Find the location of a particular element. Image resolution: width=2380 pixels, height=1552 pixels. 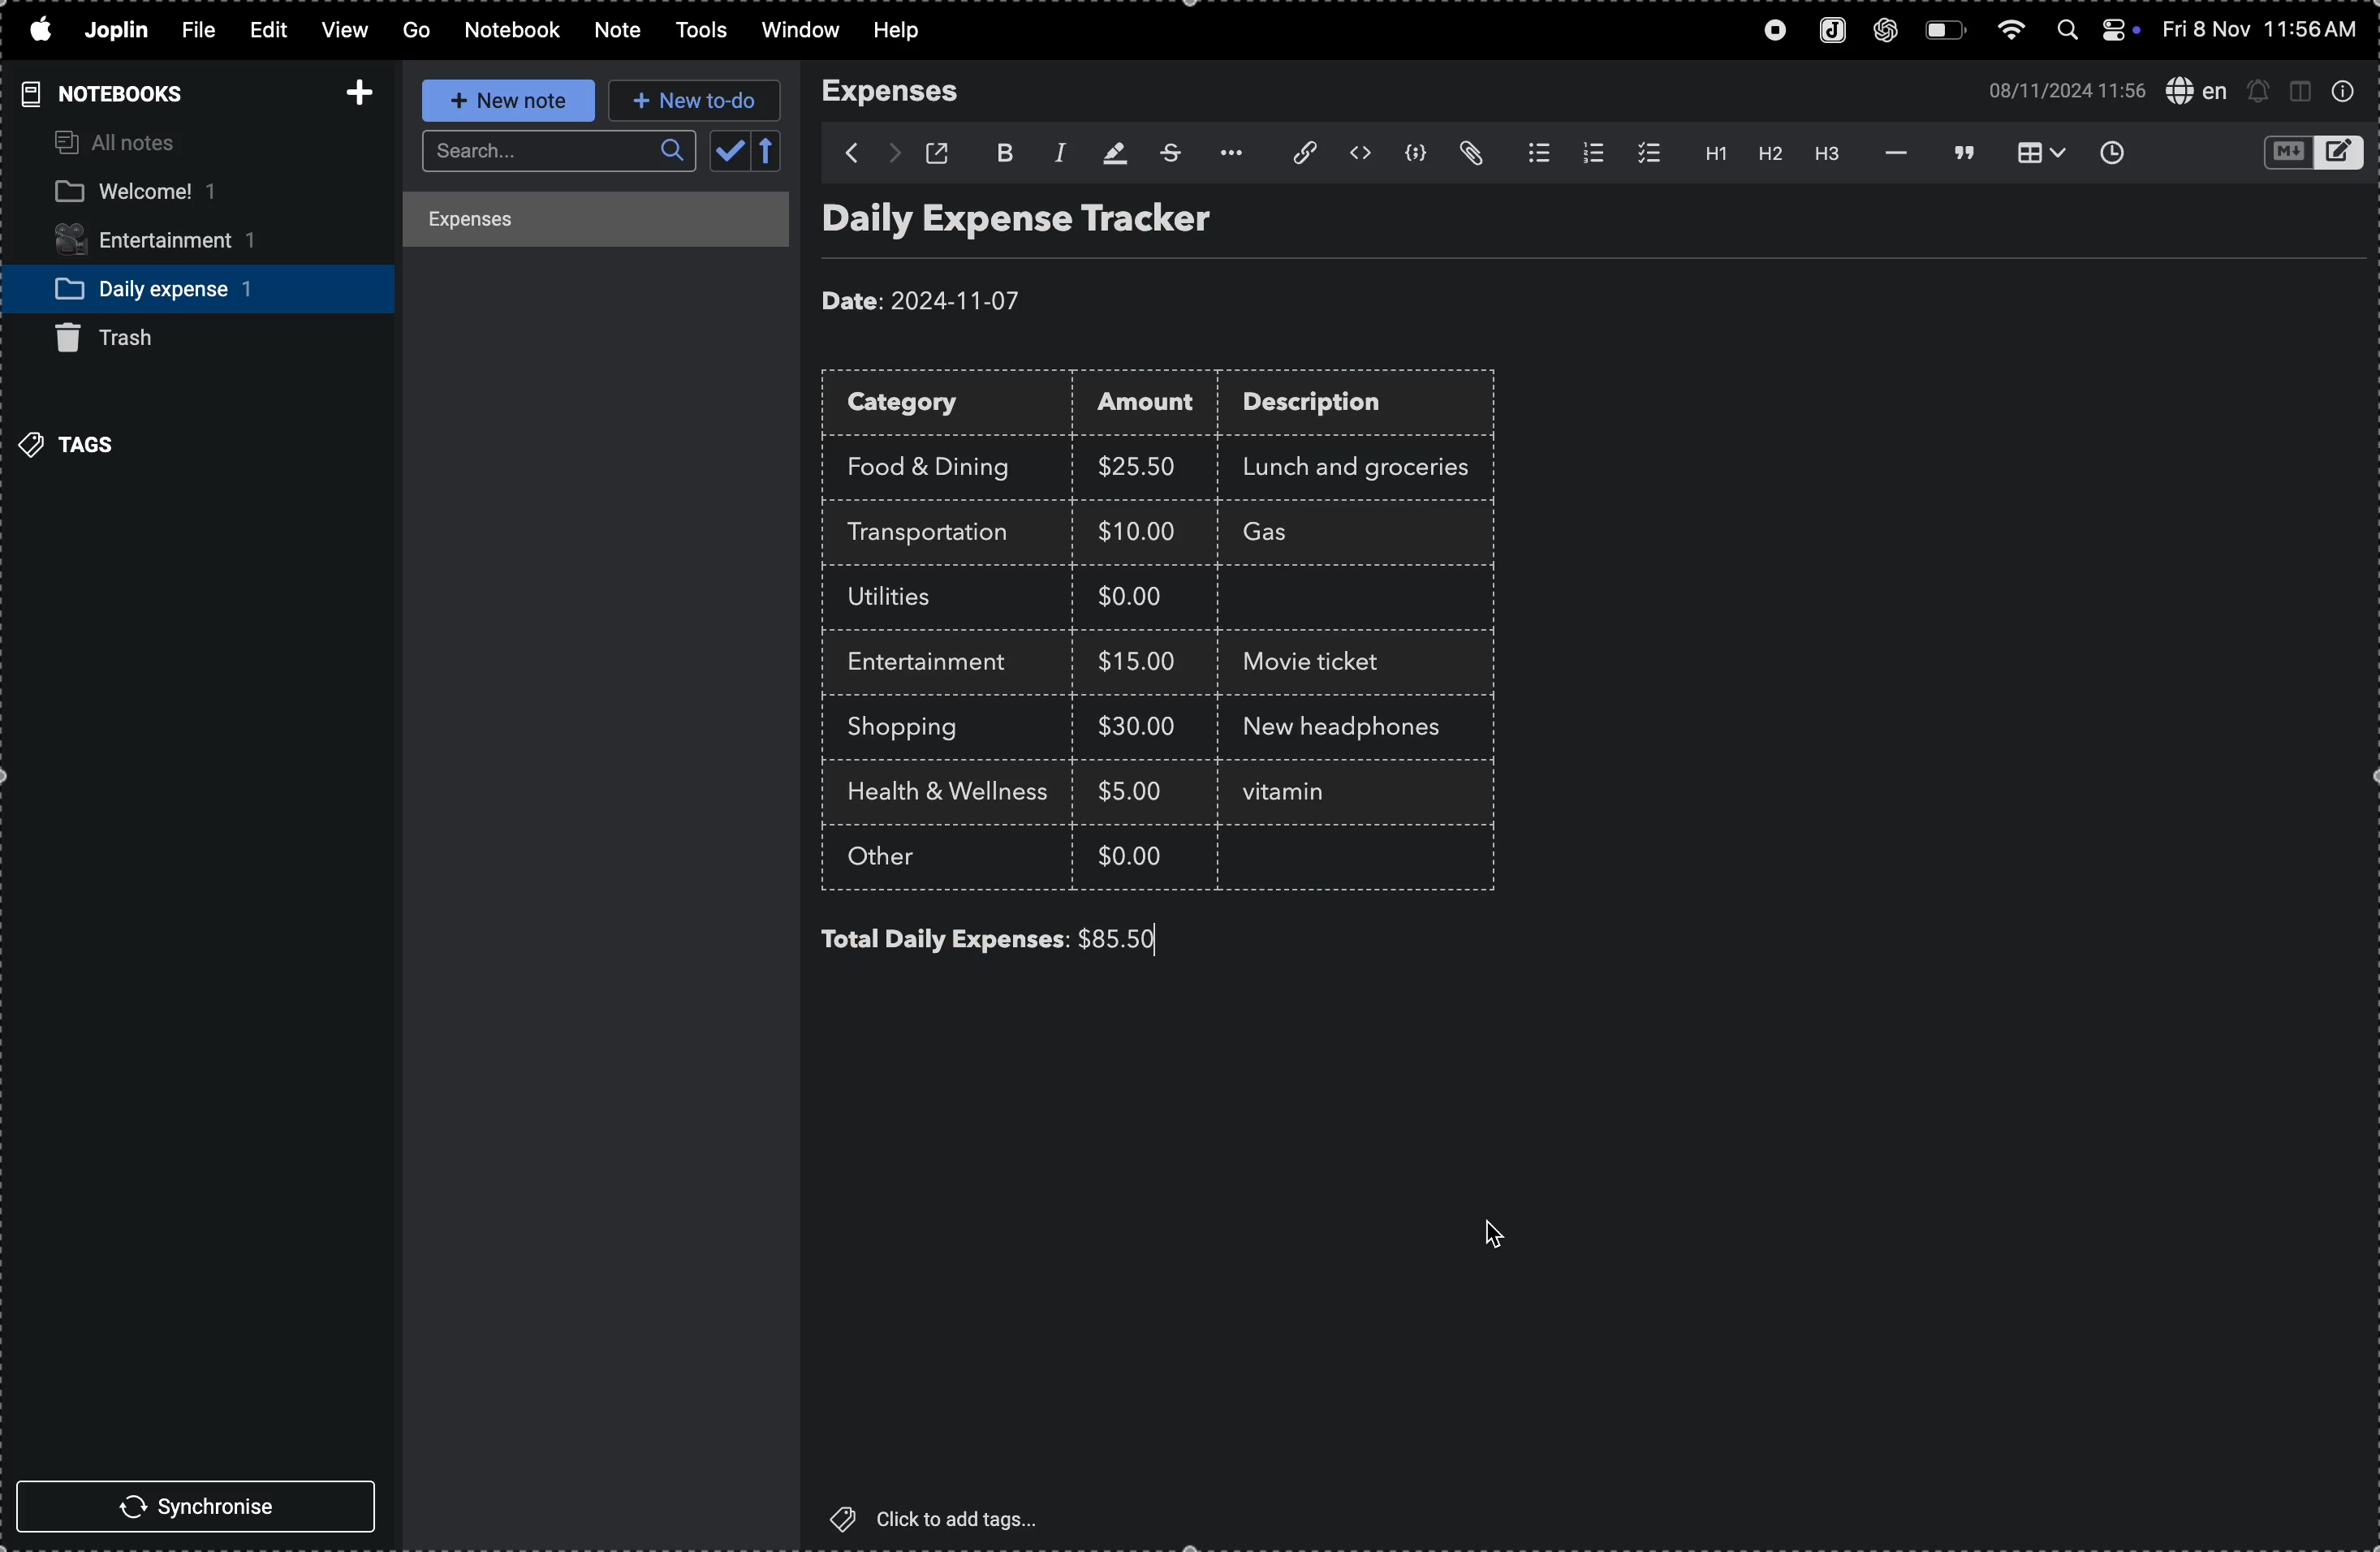

amount is located at coordinates (1153, 405).